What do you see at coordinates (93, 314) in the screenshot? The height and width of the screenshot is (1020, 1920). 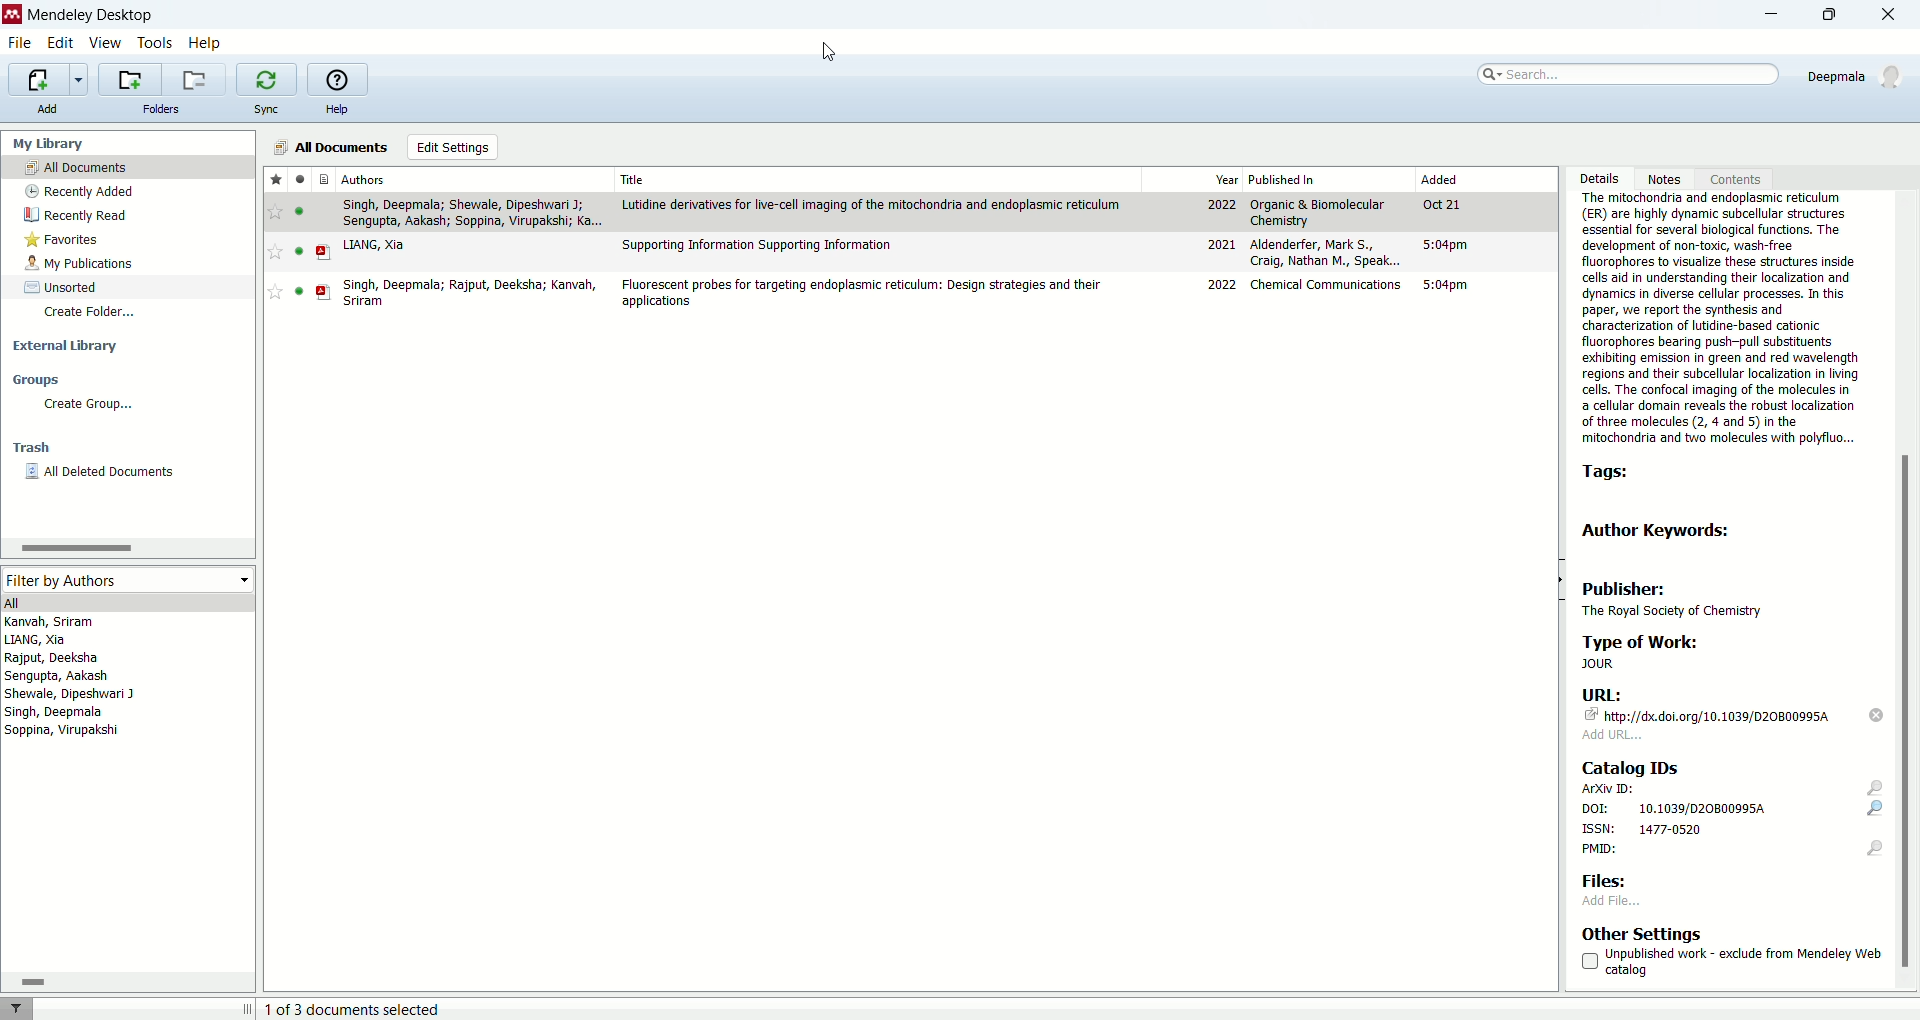 I see `create folder` at bounding box center [93, 314].